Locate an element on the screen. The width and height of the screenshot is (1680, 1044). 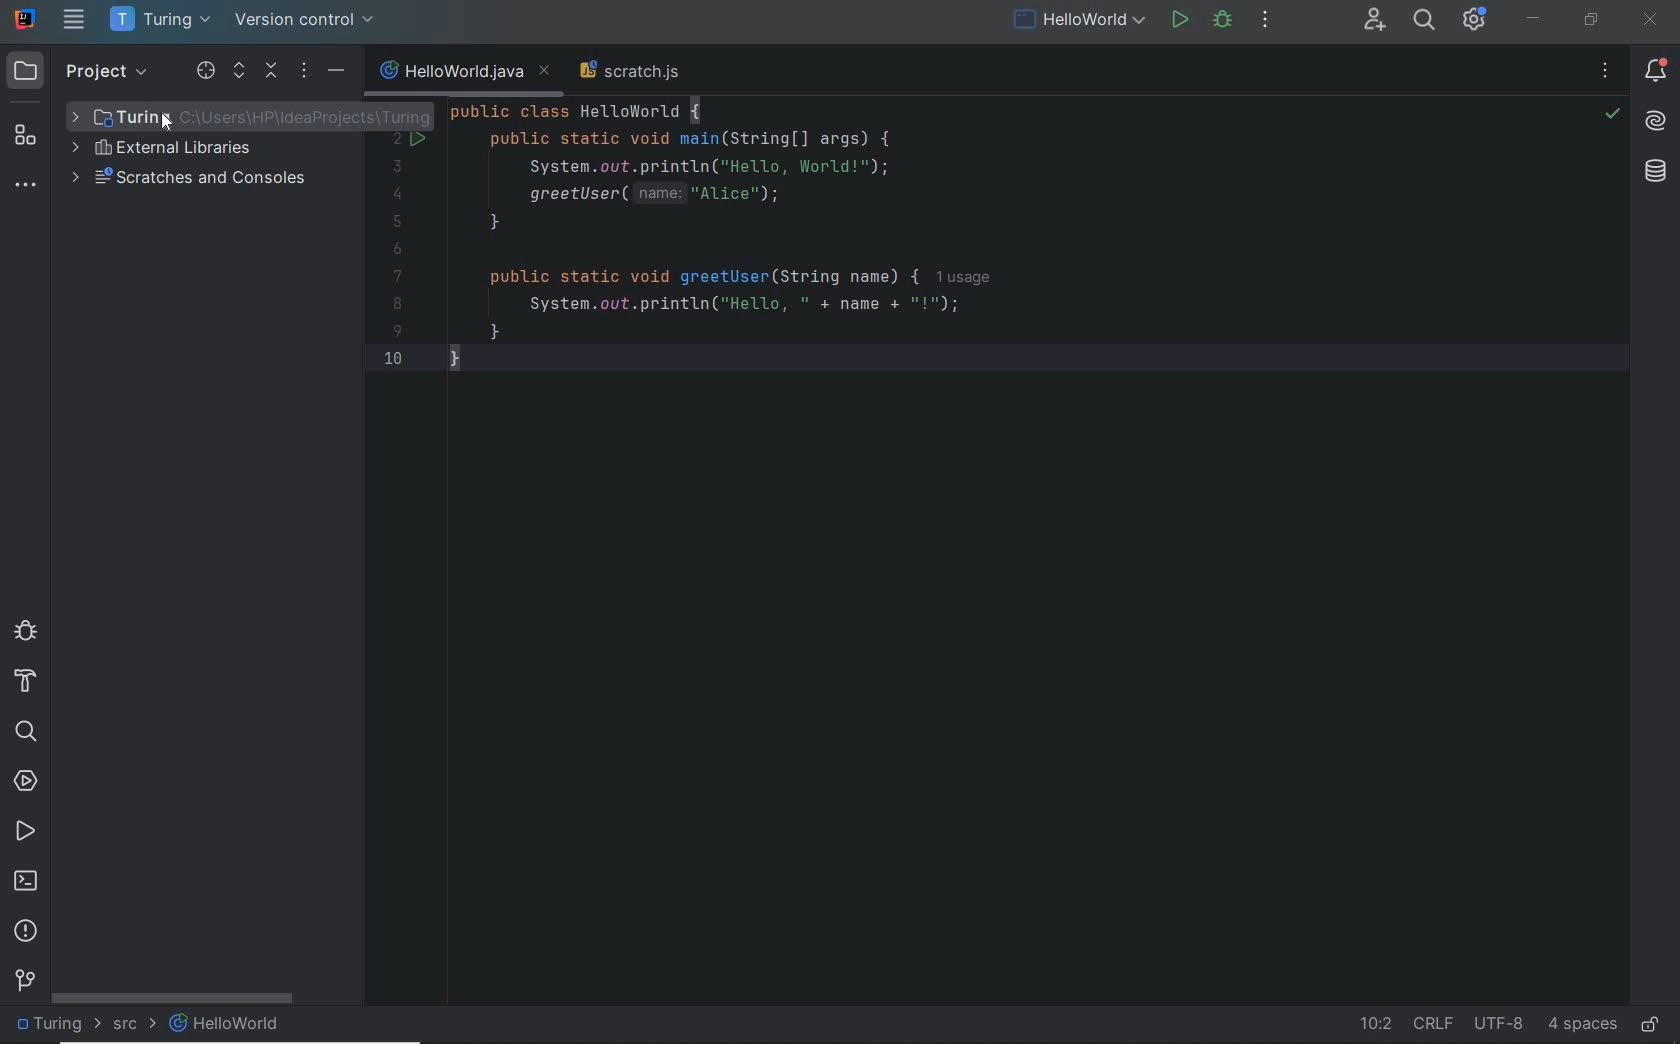
file encoding is located at coordinates (1500, 1024).